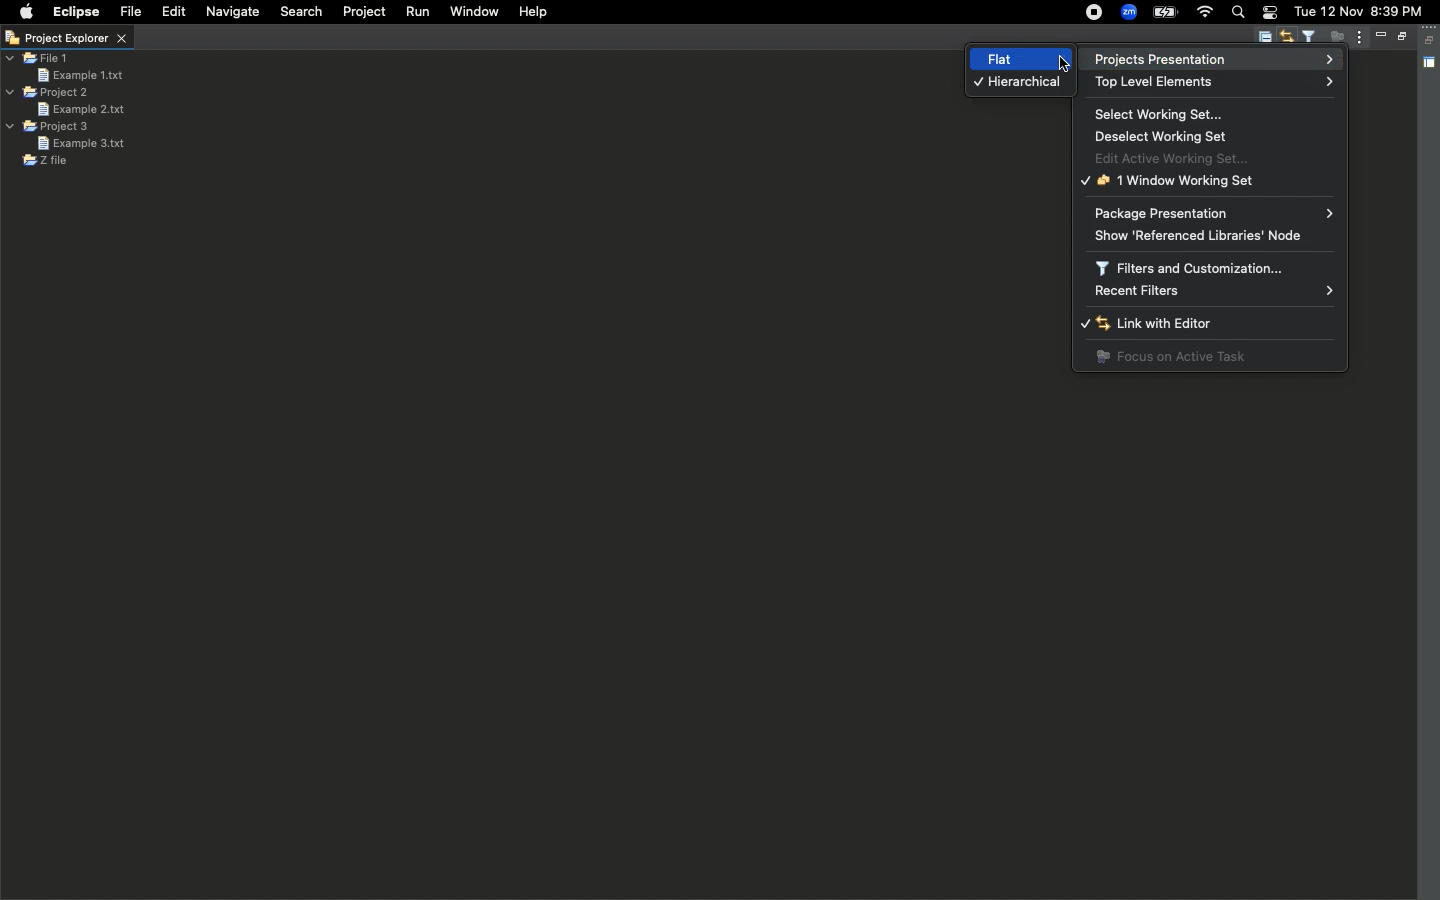 The width and height of the screenshot is (1440, 900). I want to click on Example 2 text file, so click(80, 109).